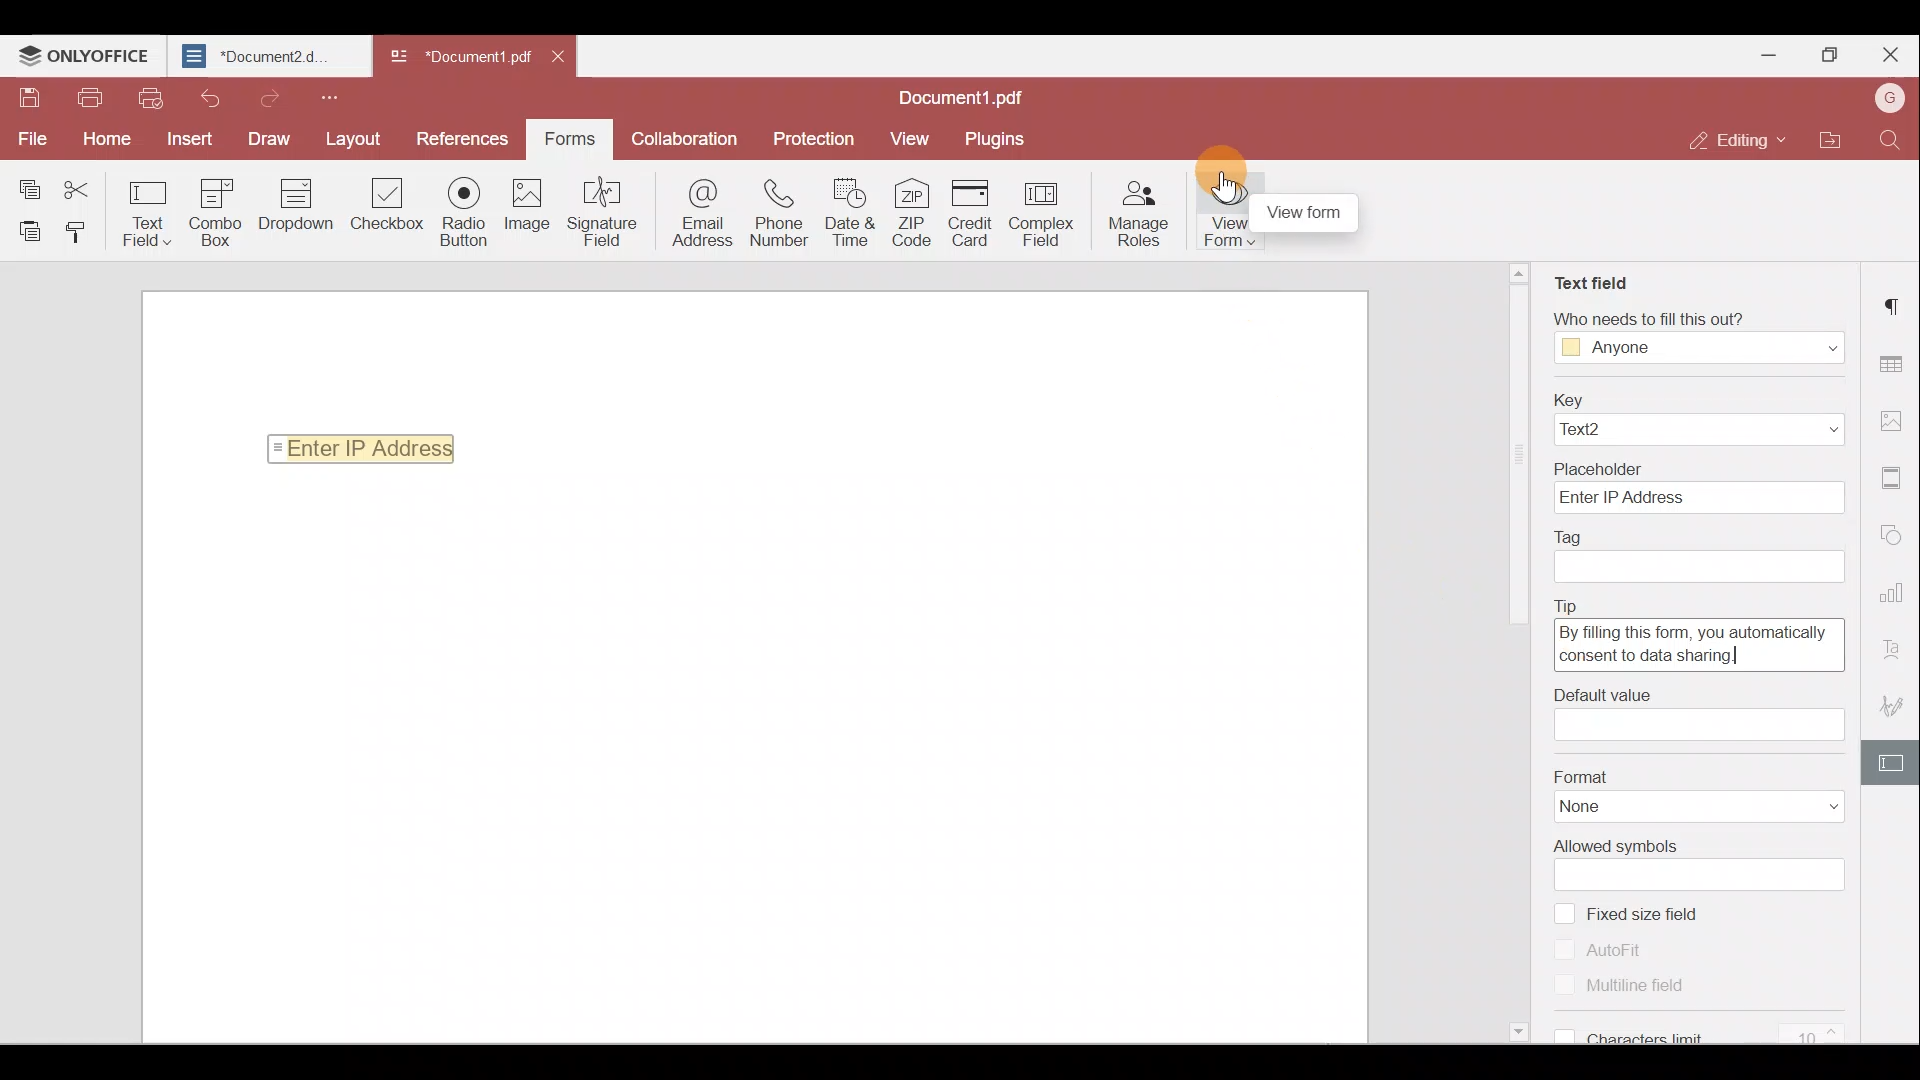 The image size is (1920, 1080). Describe the element at coordinates (568, 136) in the screenshot. I see `Form` at that location.